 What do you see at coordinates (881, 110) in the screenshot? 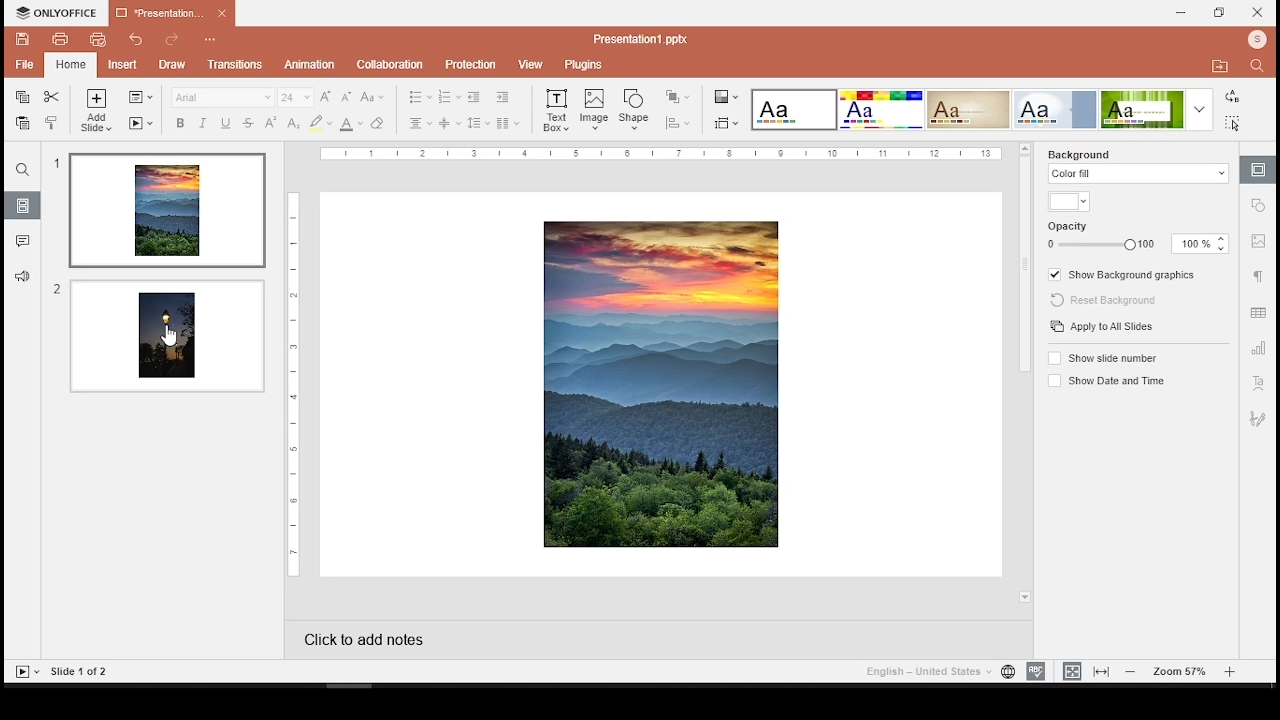
I see `slide style` at bounding box center [881, 110].